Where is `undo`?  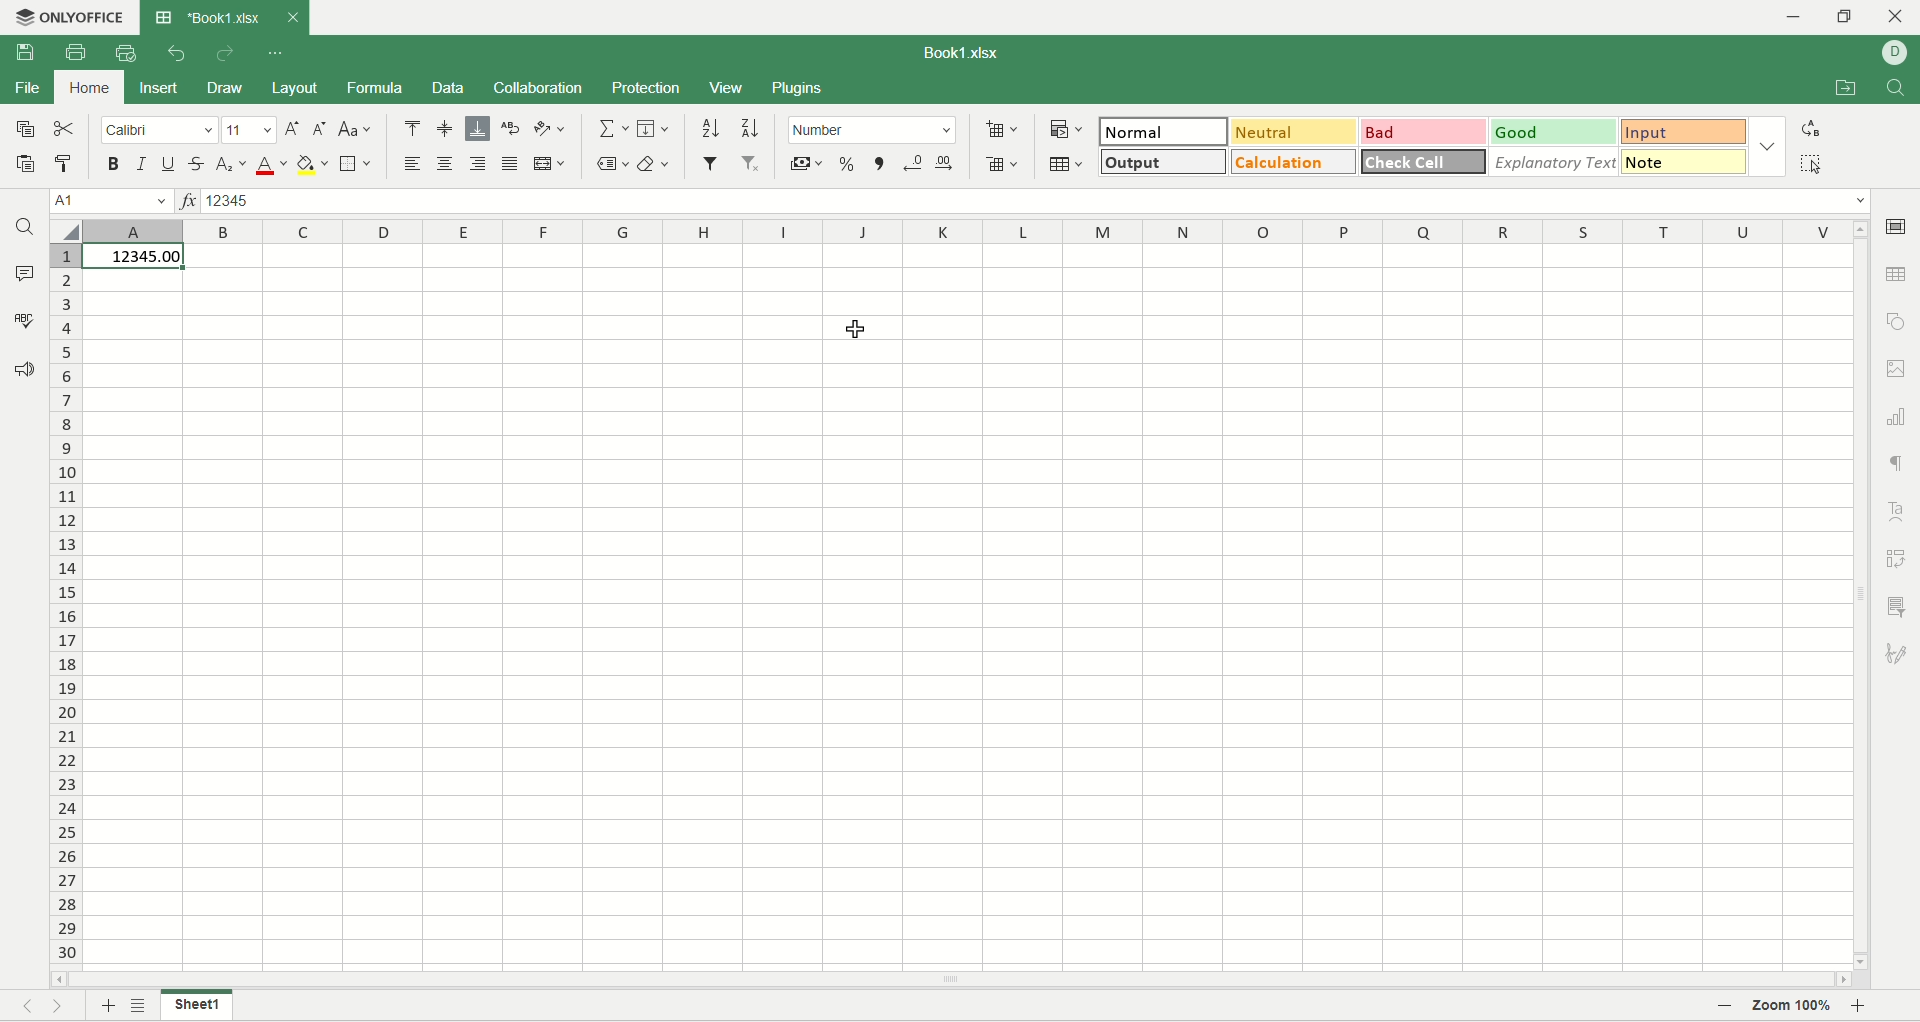 undo is located at coordinates (179, 54).